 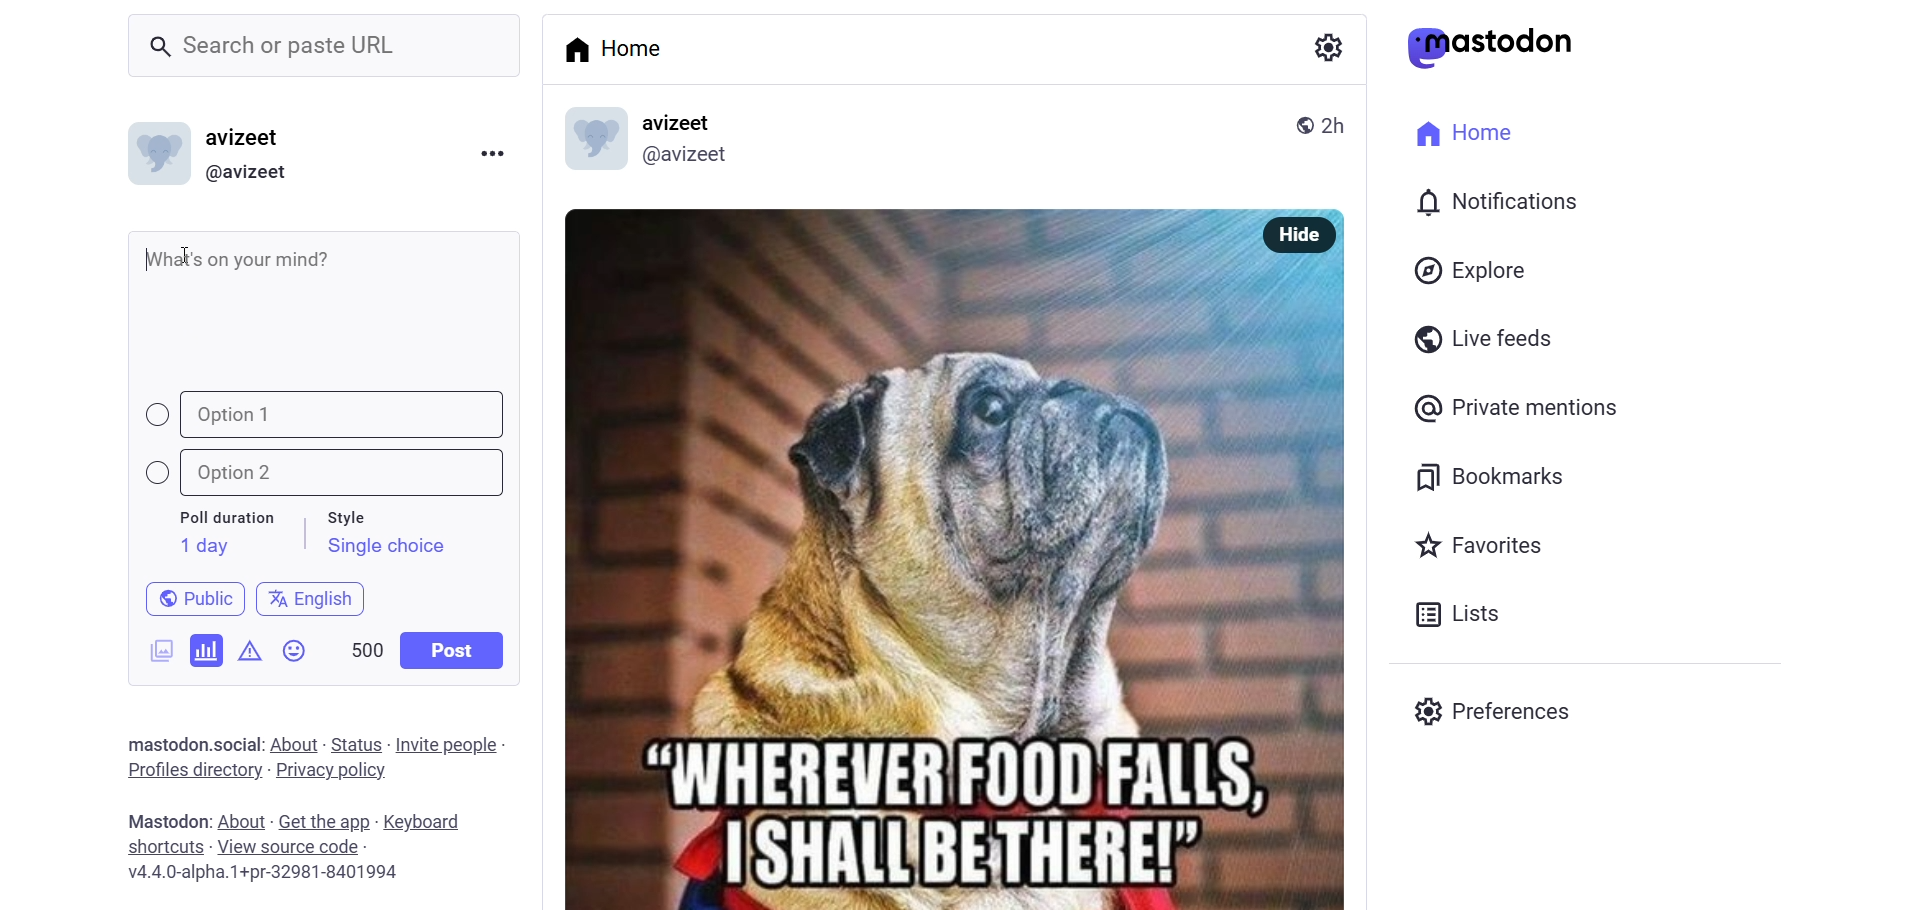 I want to click on shortcuts, so click(x=164, y=847).